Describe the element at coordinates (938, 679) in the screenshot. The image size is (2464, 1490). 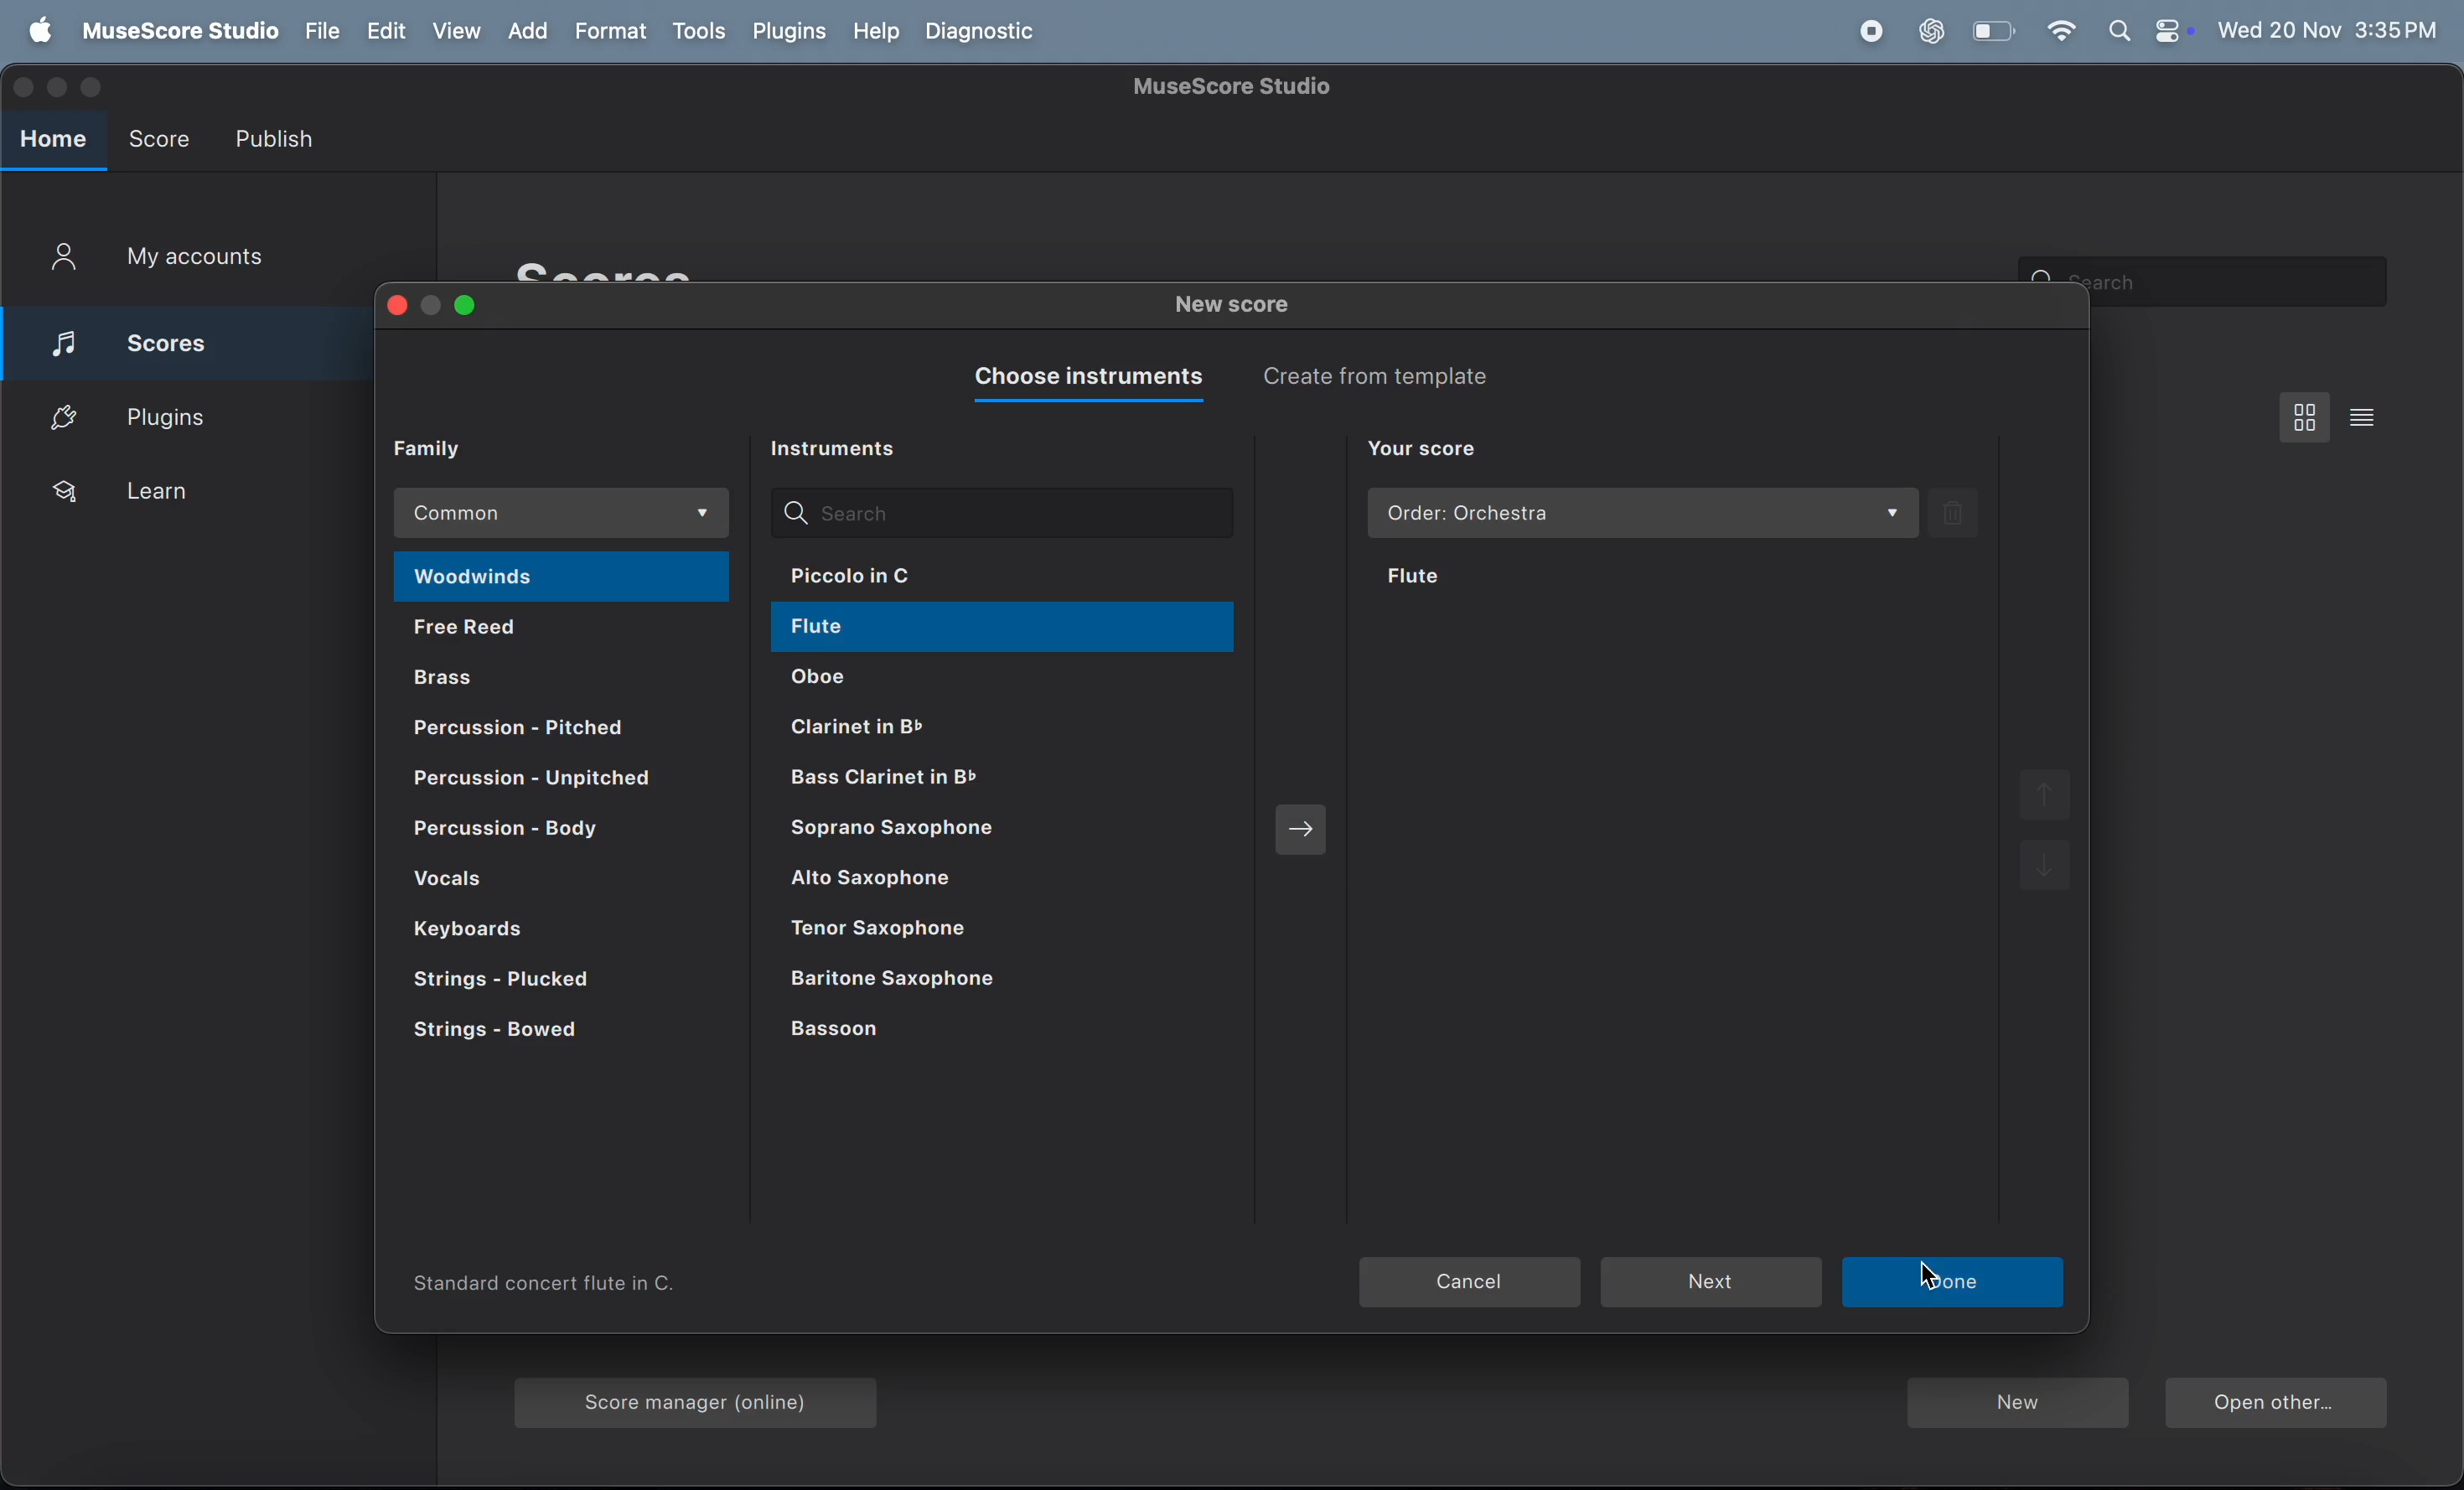
I see `oboe` at that location.